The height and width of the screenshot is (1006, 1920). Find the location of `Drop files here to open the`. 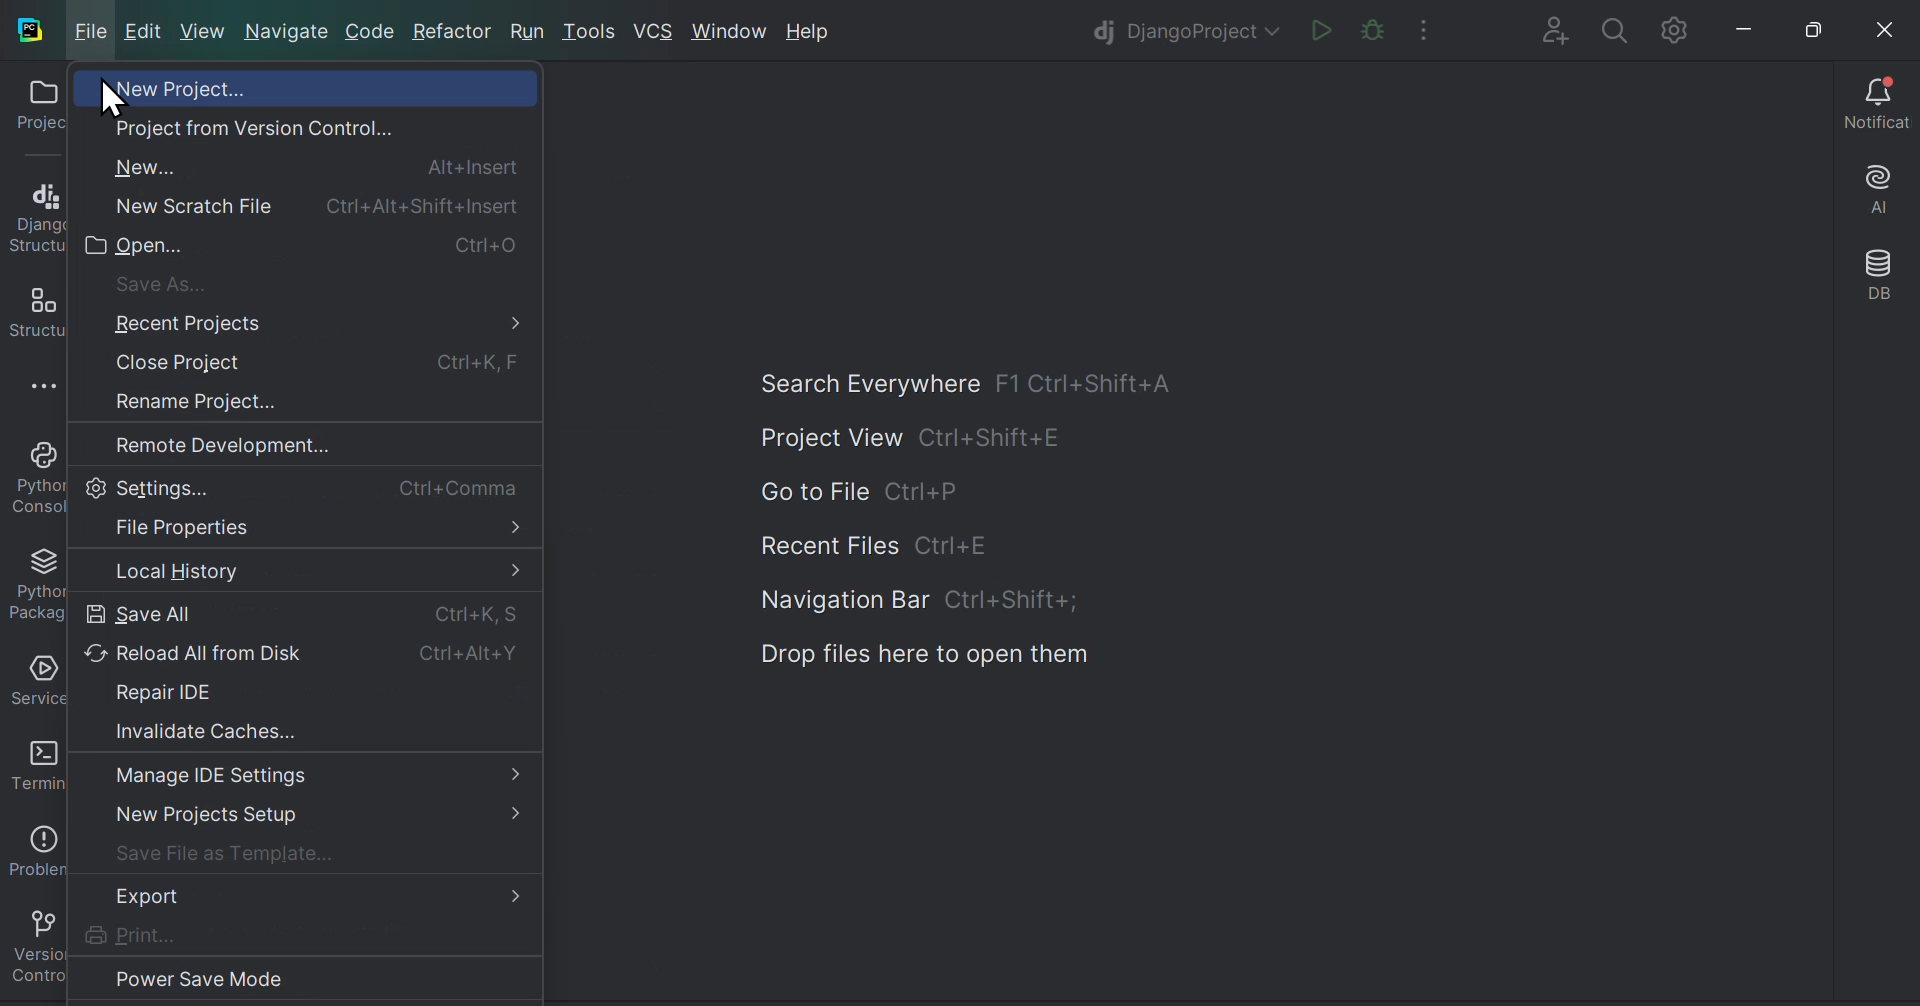

Drop files here to open the is located at coordinates (910, 658).